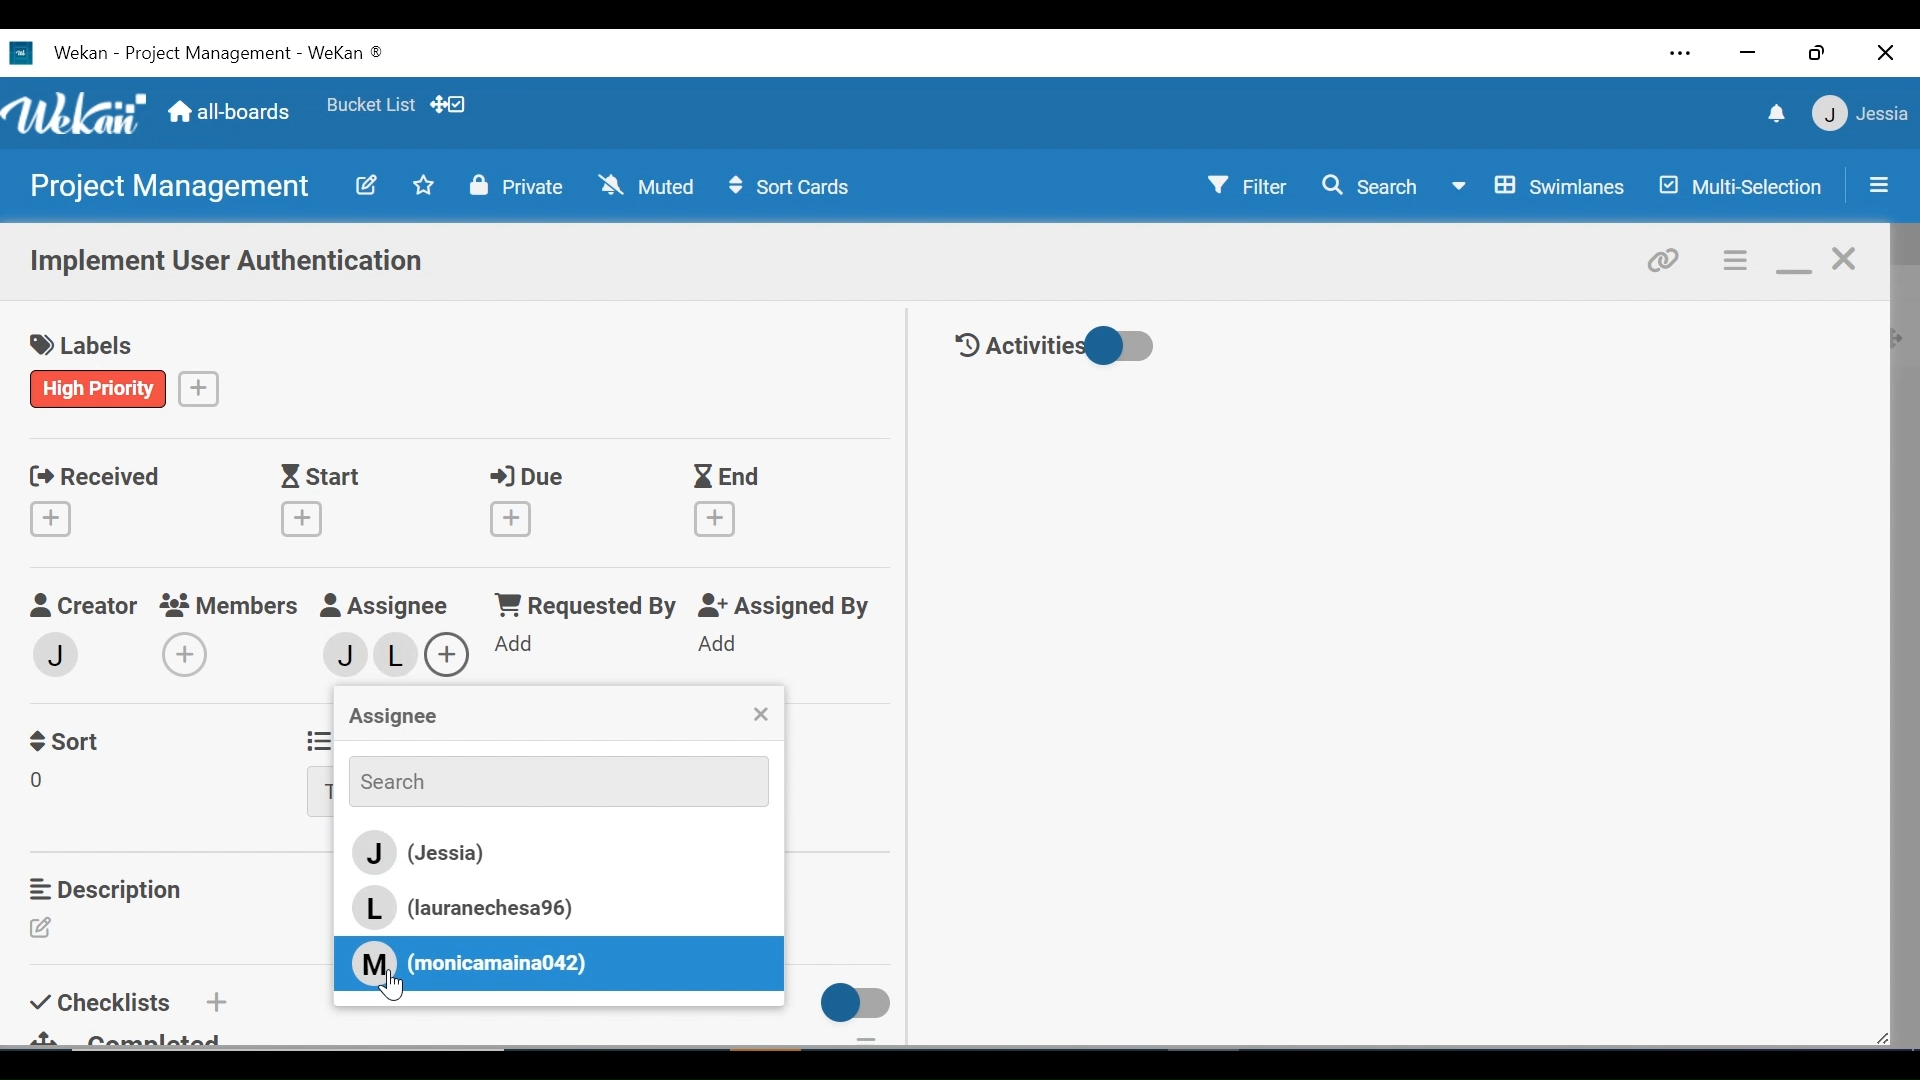  Describe the element at coordinates (26, 53) in the screenshot. I see `wekan icon` at that location.